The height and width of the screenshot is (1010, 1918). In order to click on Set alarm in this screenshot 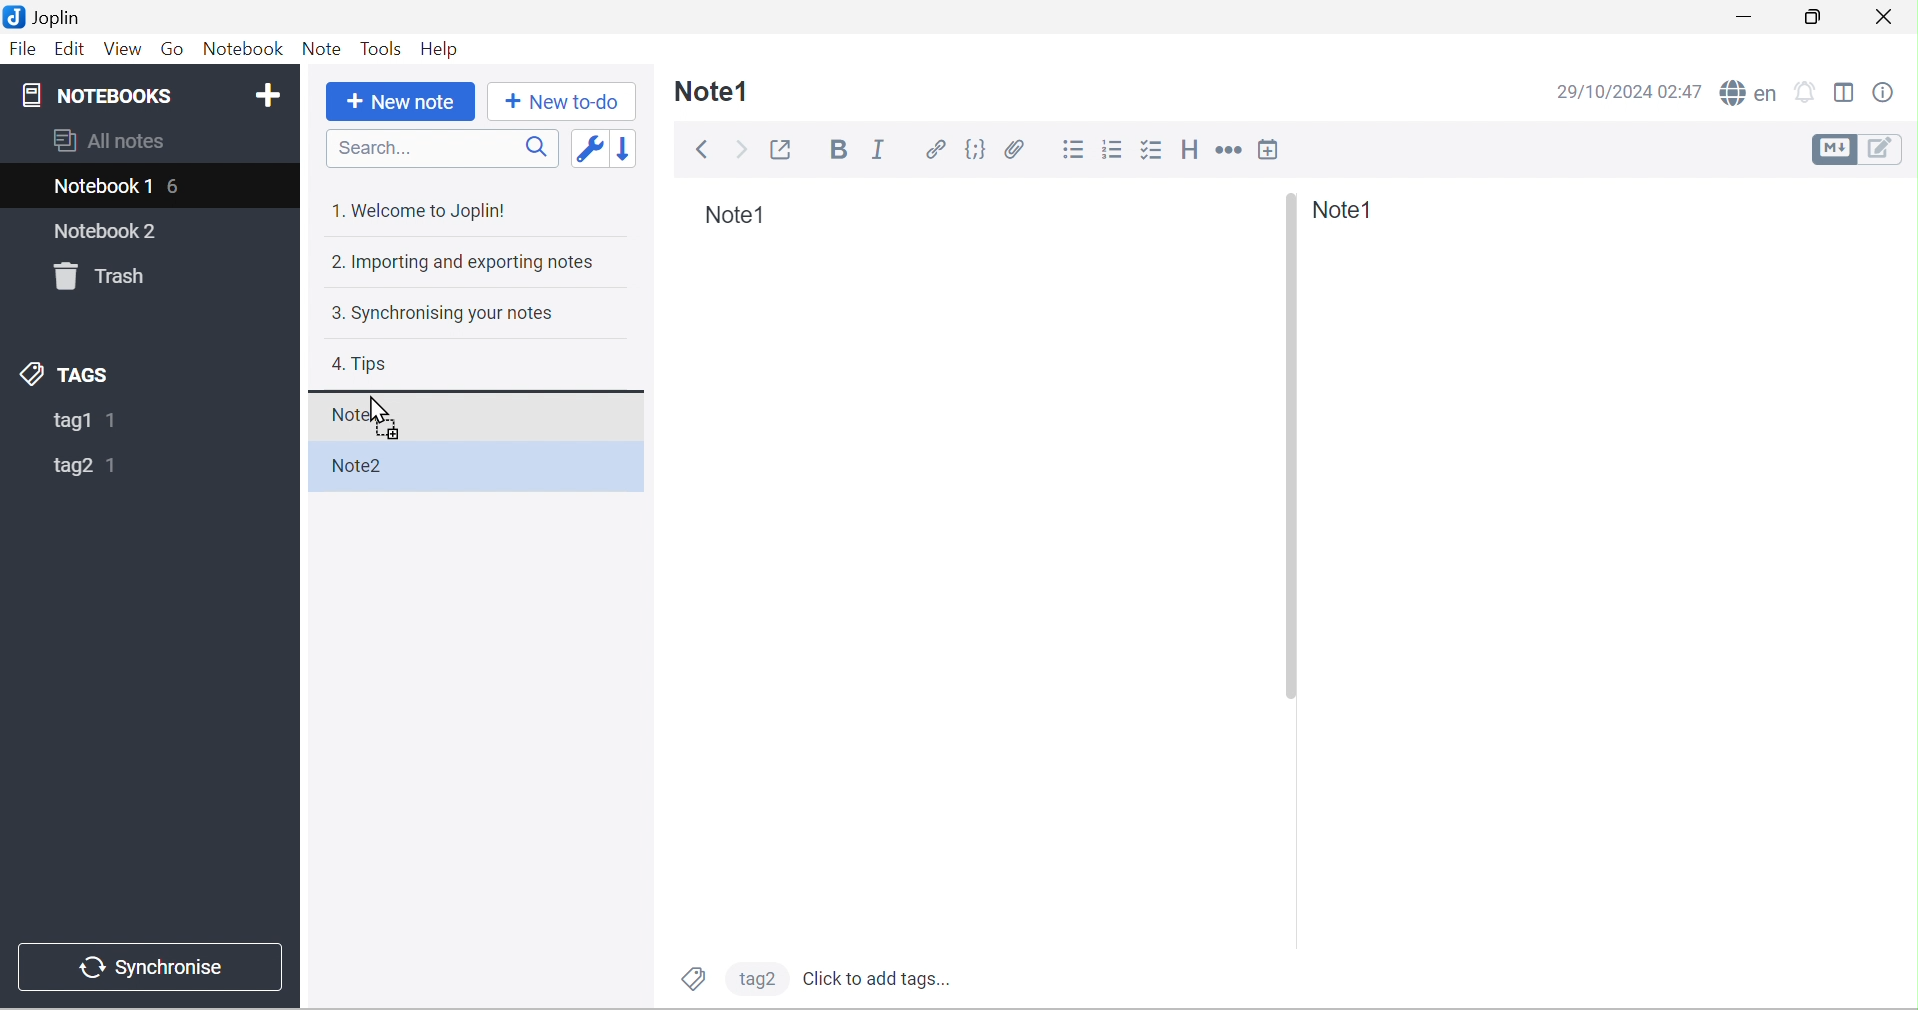, I will do `click(1807, 91)`.